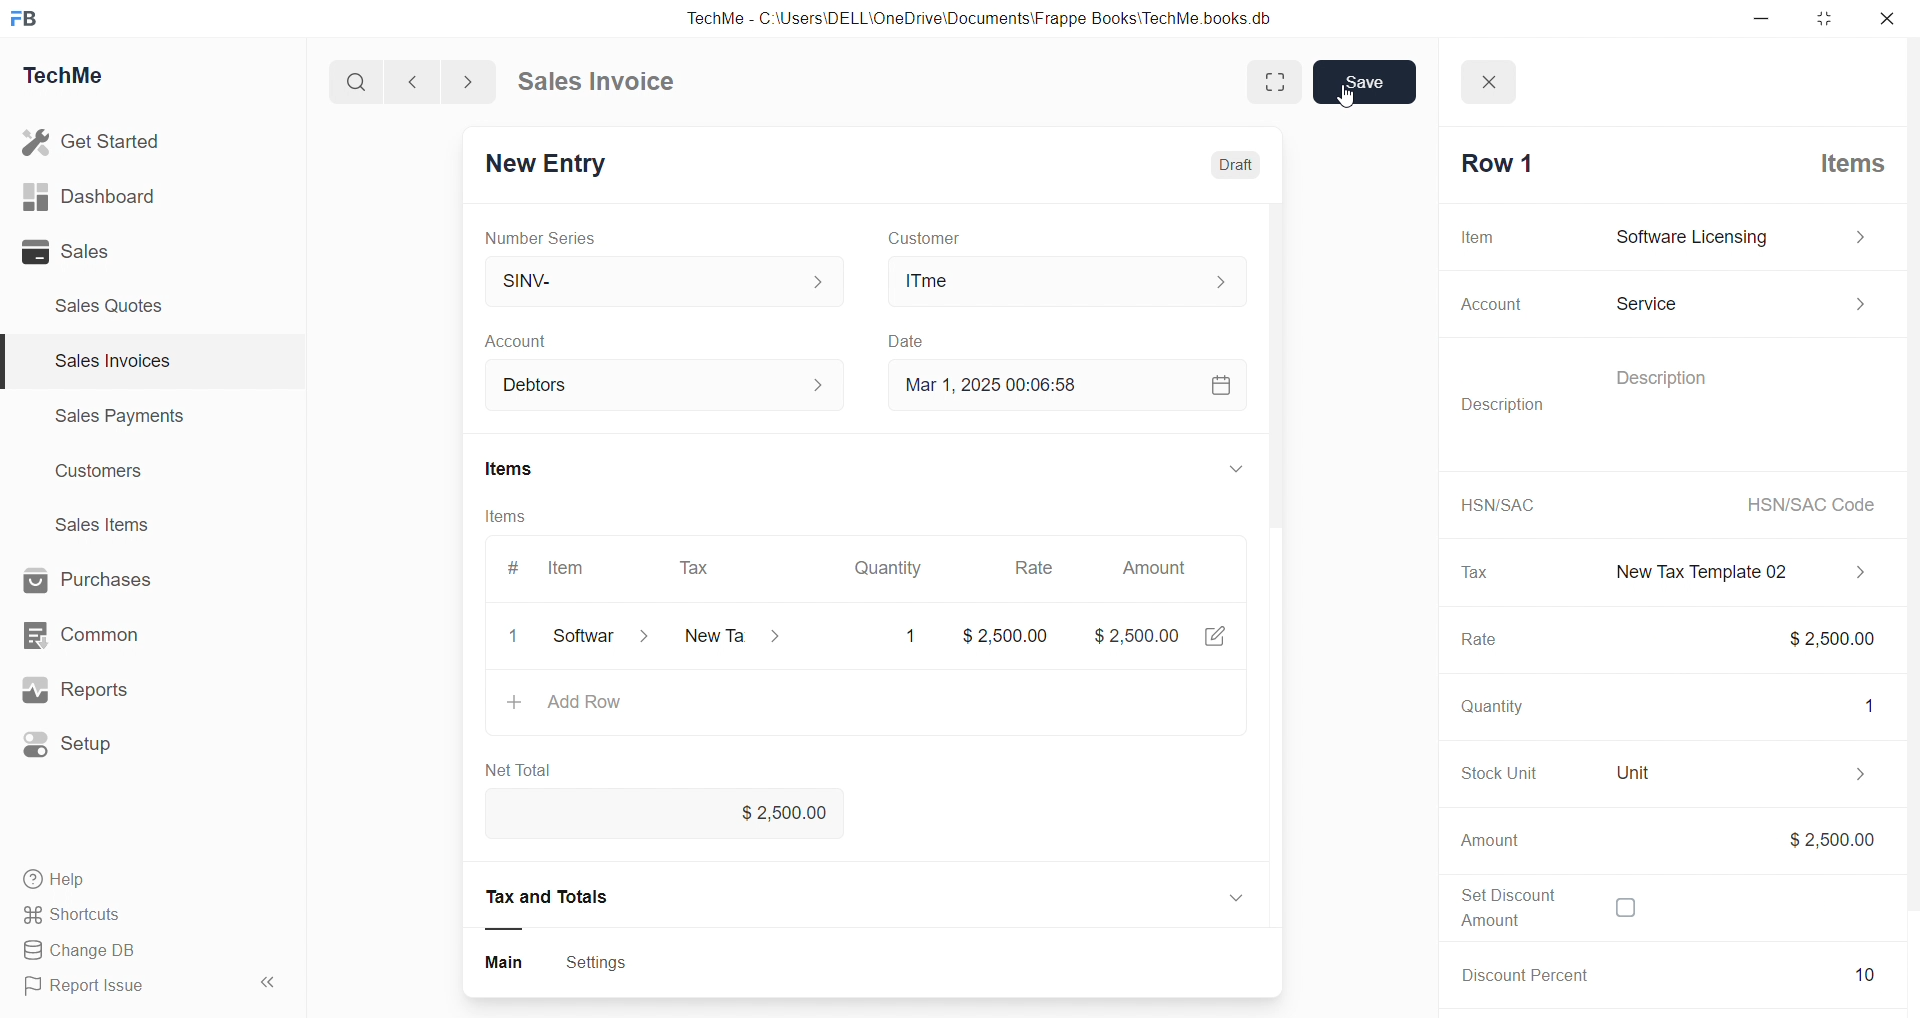 This screenshot has width=1920, height=1018. What do you see at coordinates (1490, 841) in the screenshot?
I see `Amount` at bounding box center [1490, 841].